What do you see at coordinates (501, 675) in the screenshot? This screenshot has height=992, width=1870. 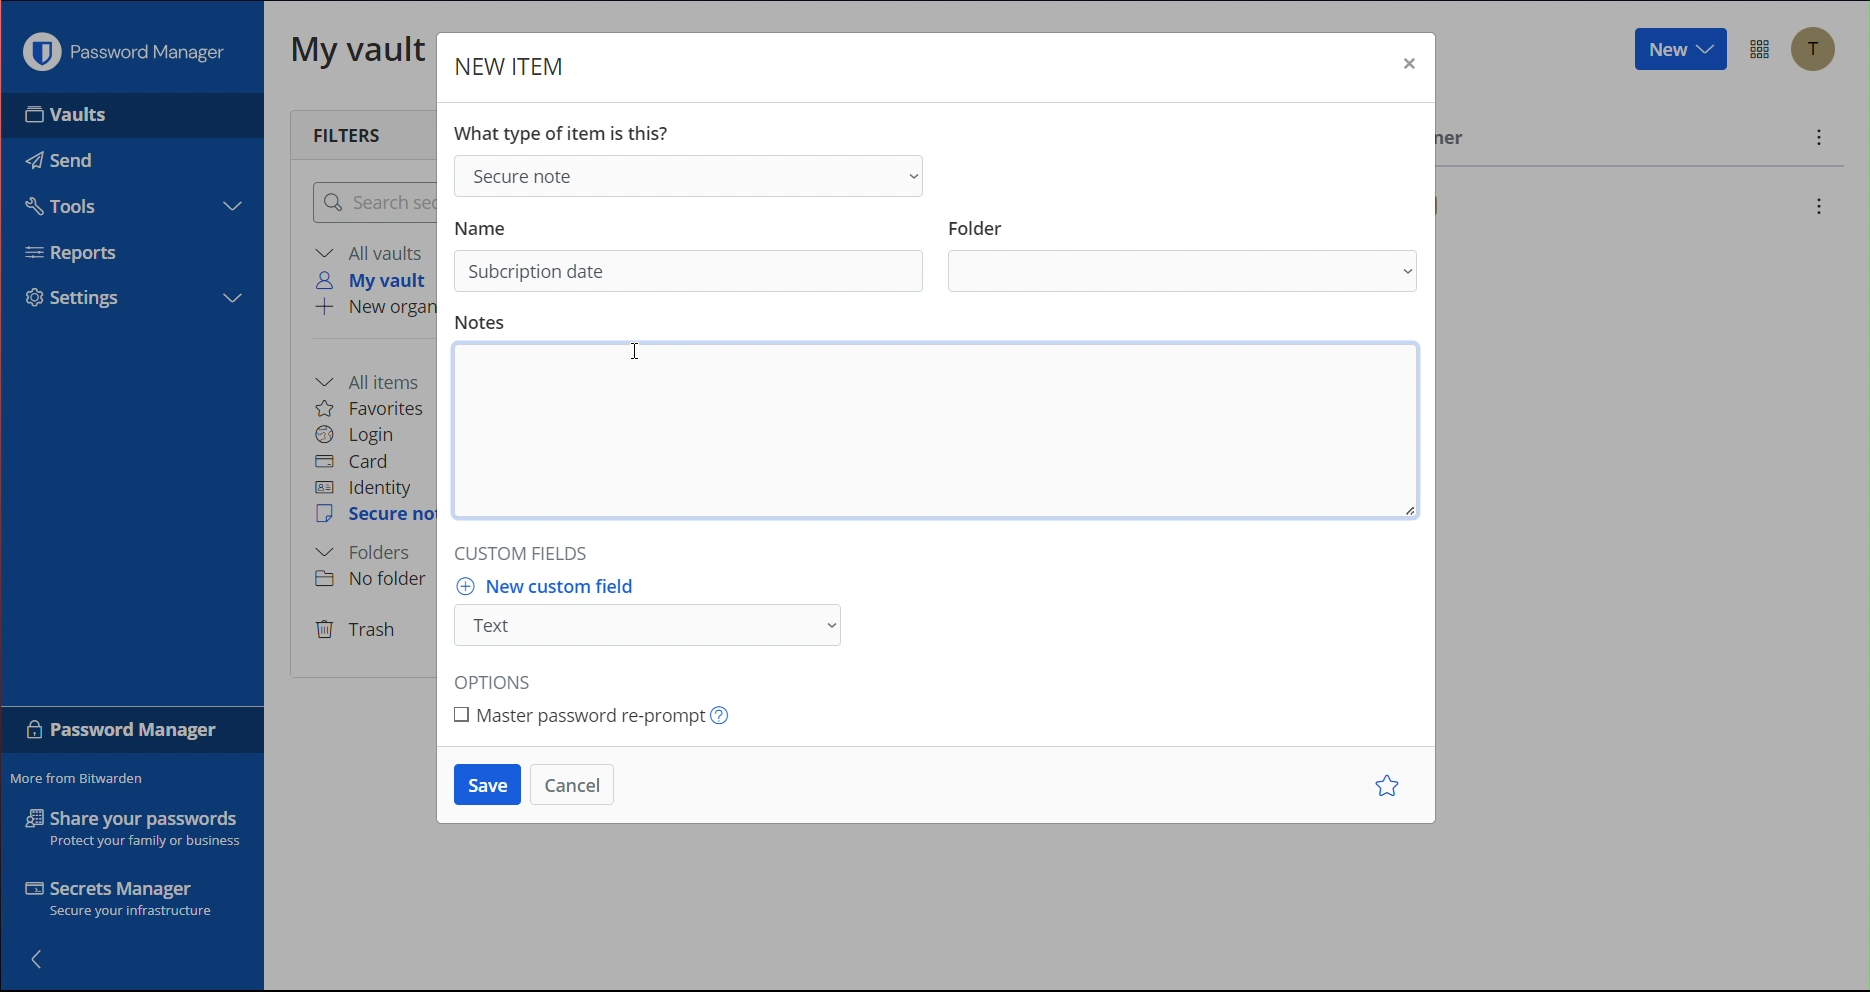 I see `Options` at bounding box center [501, 675].